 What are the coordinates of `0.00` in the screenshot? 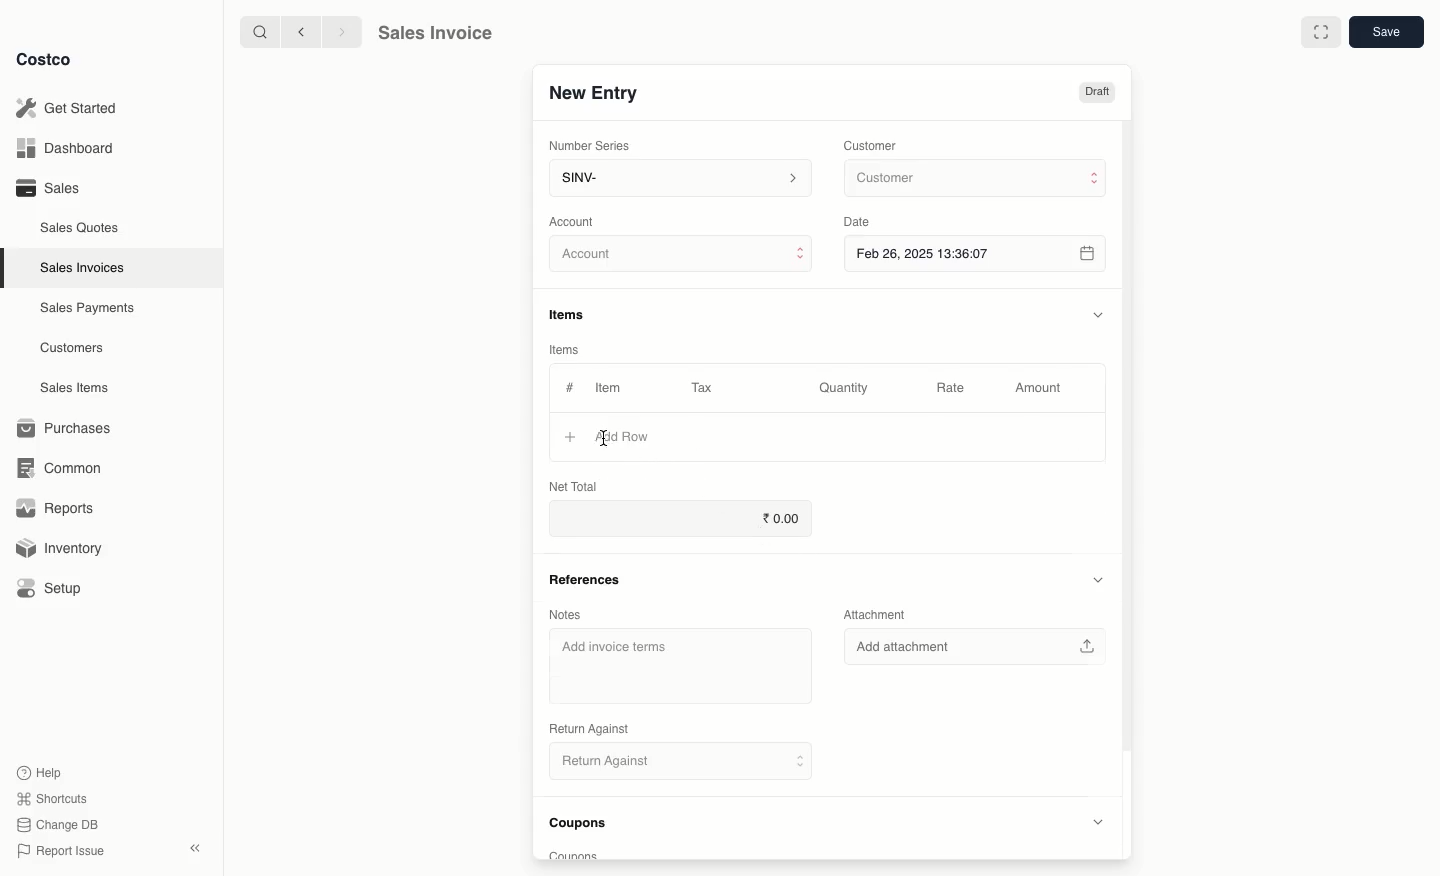 It's located at (781, 518).